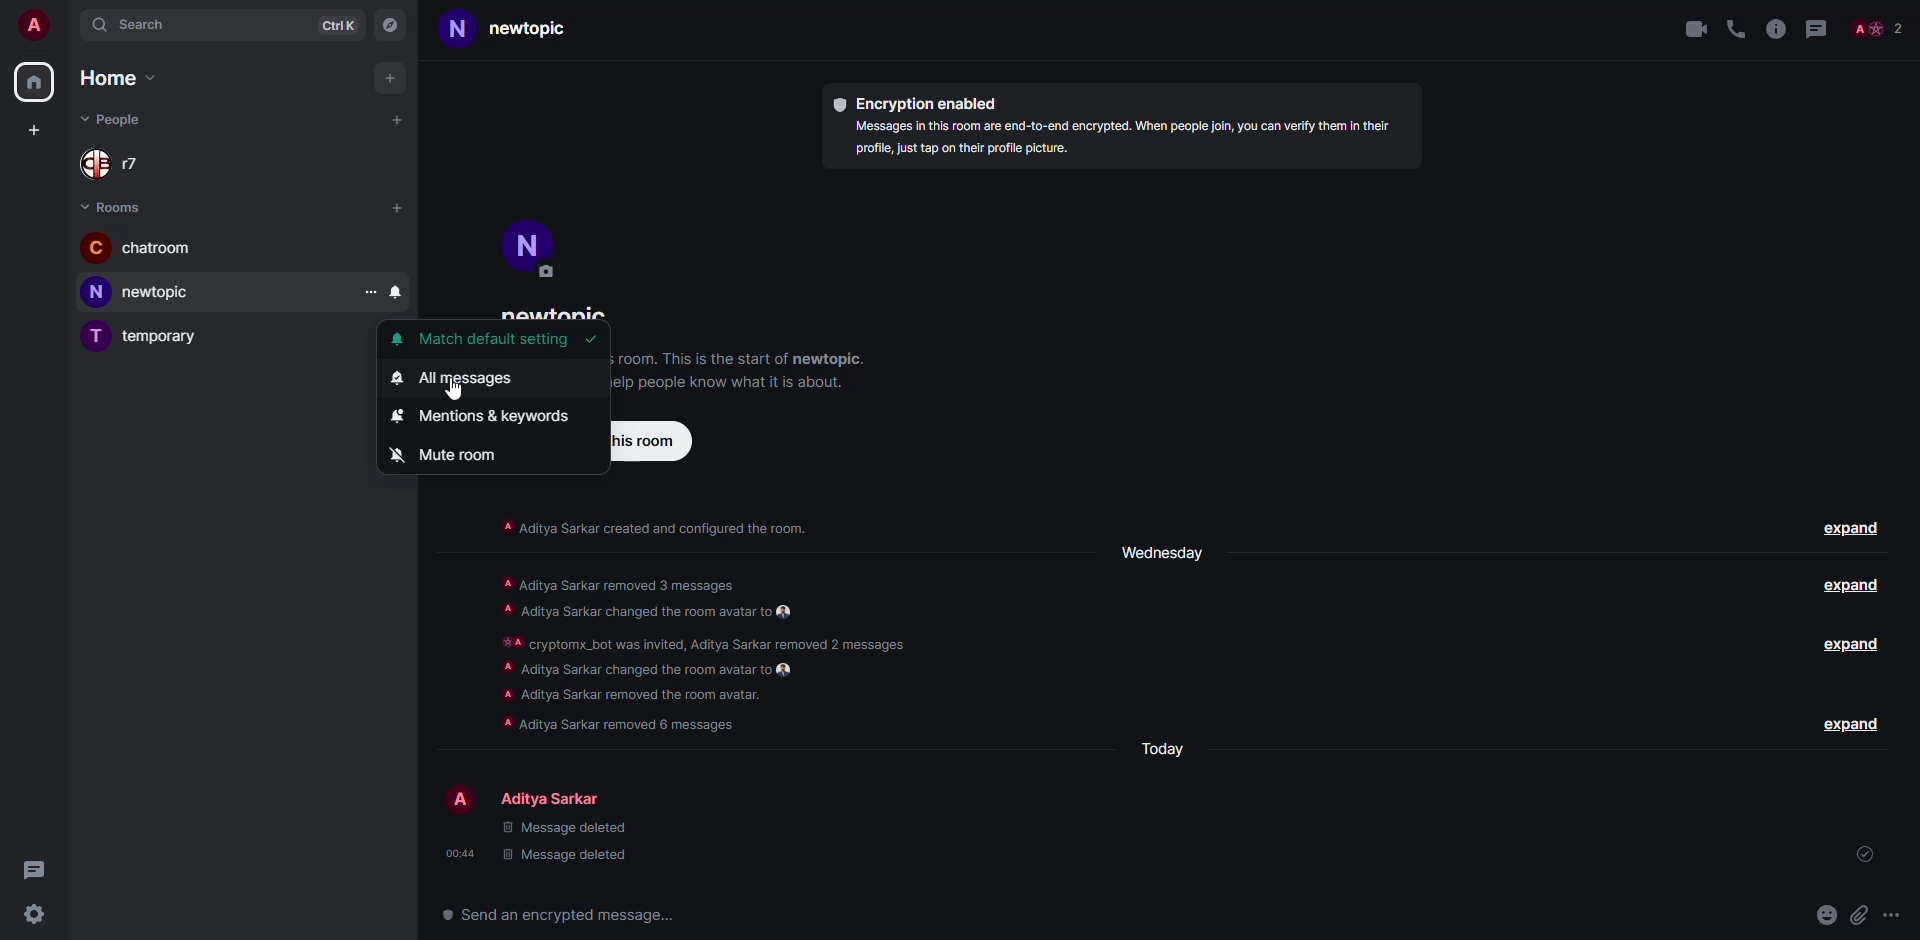  I want to click on threads, so click(1819, 28).